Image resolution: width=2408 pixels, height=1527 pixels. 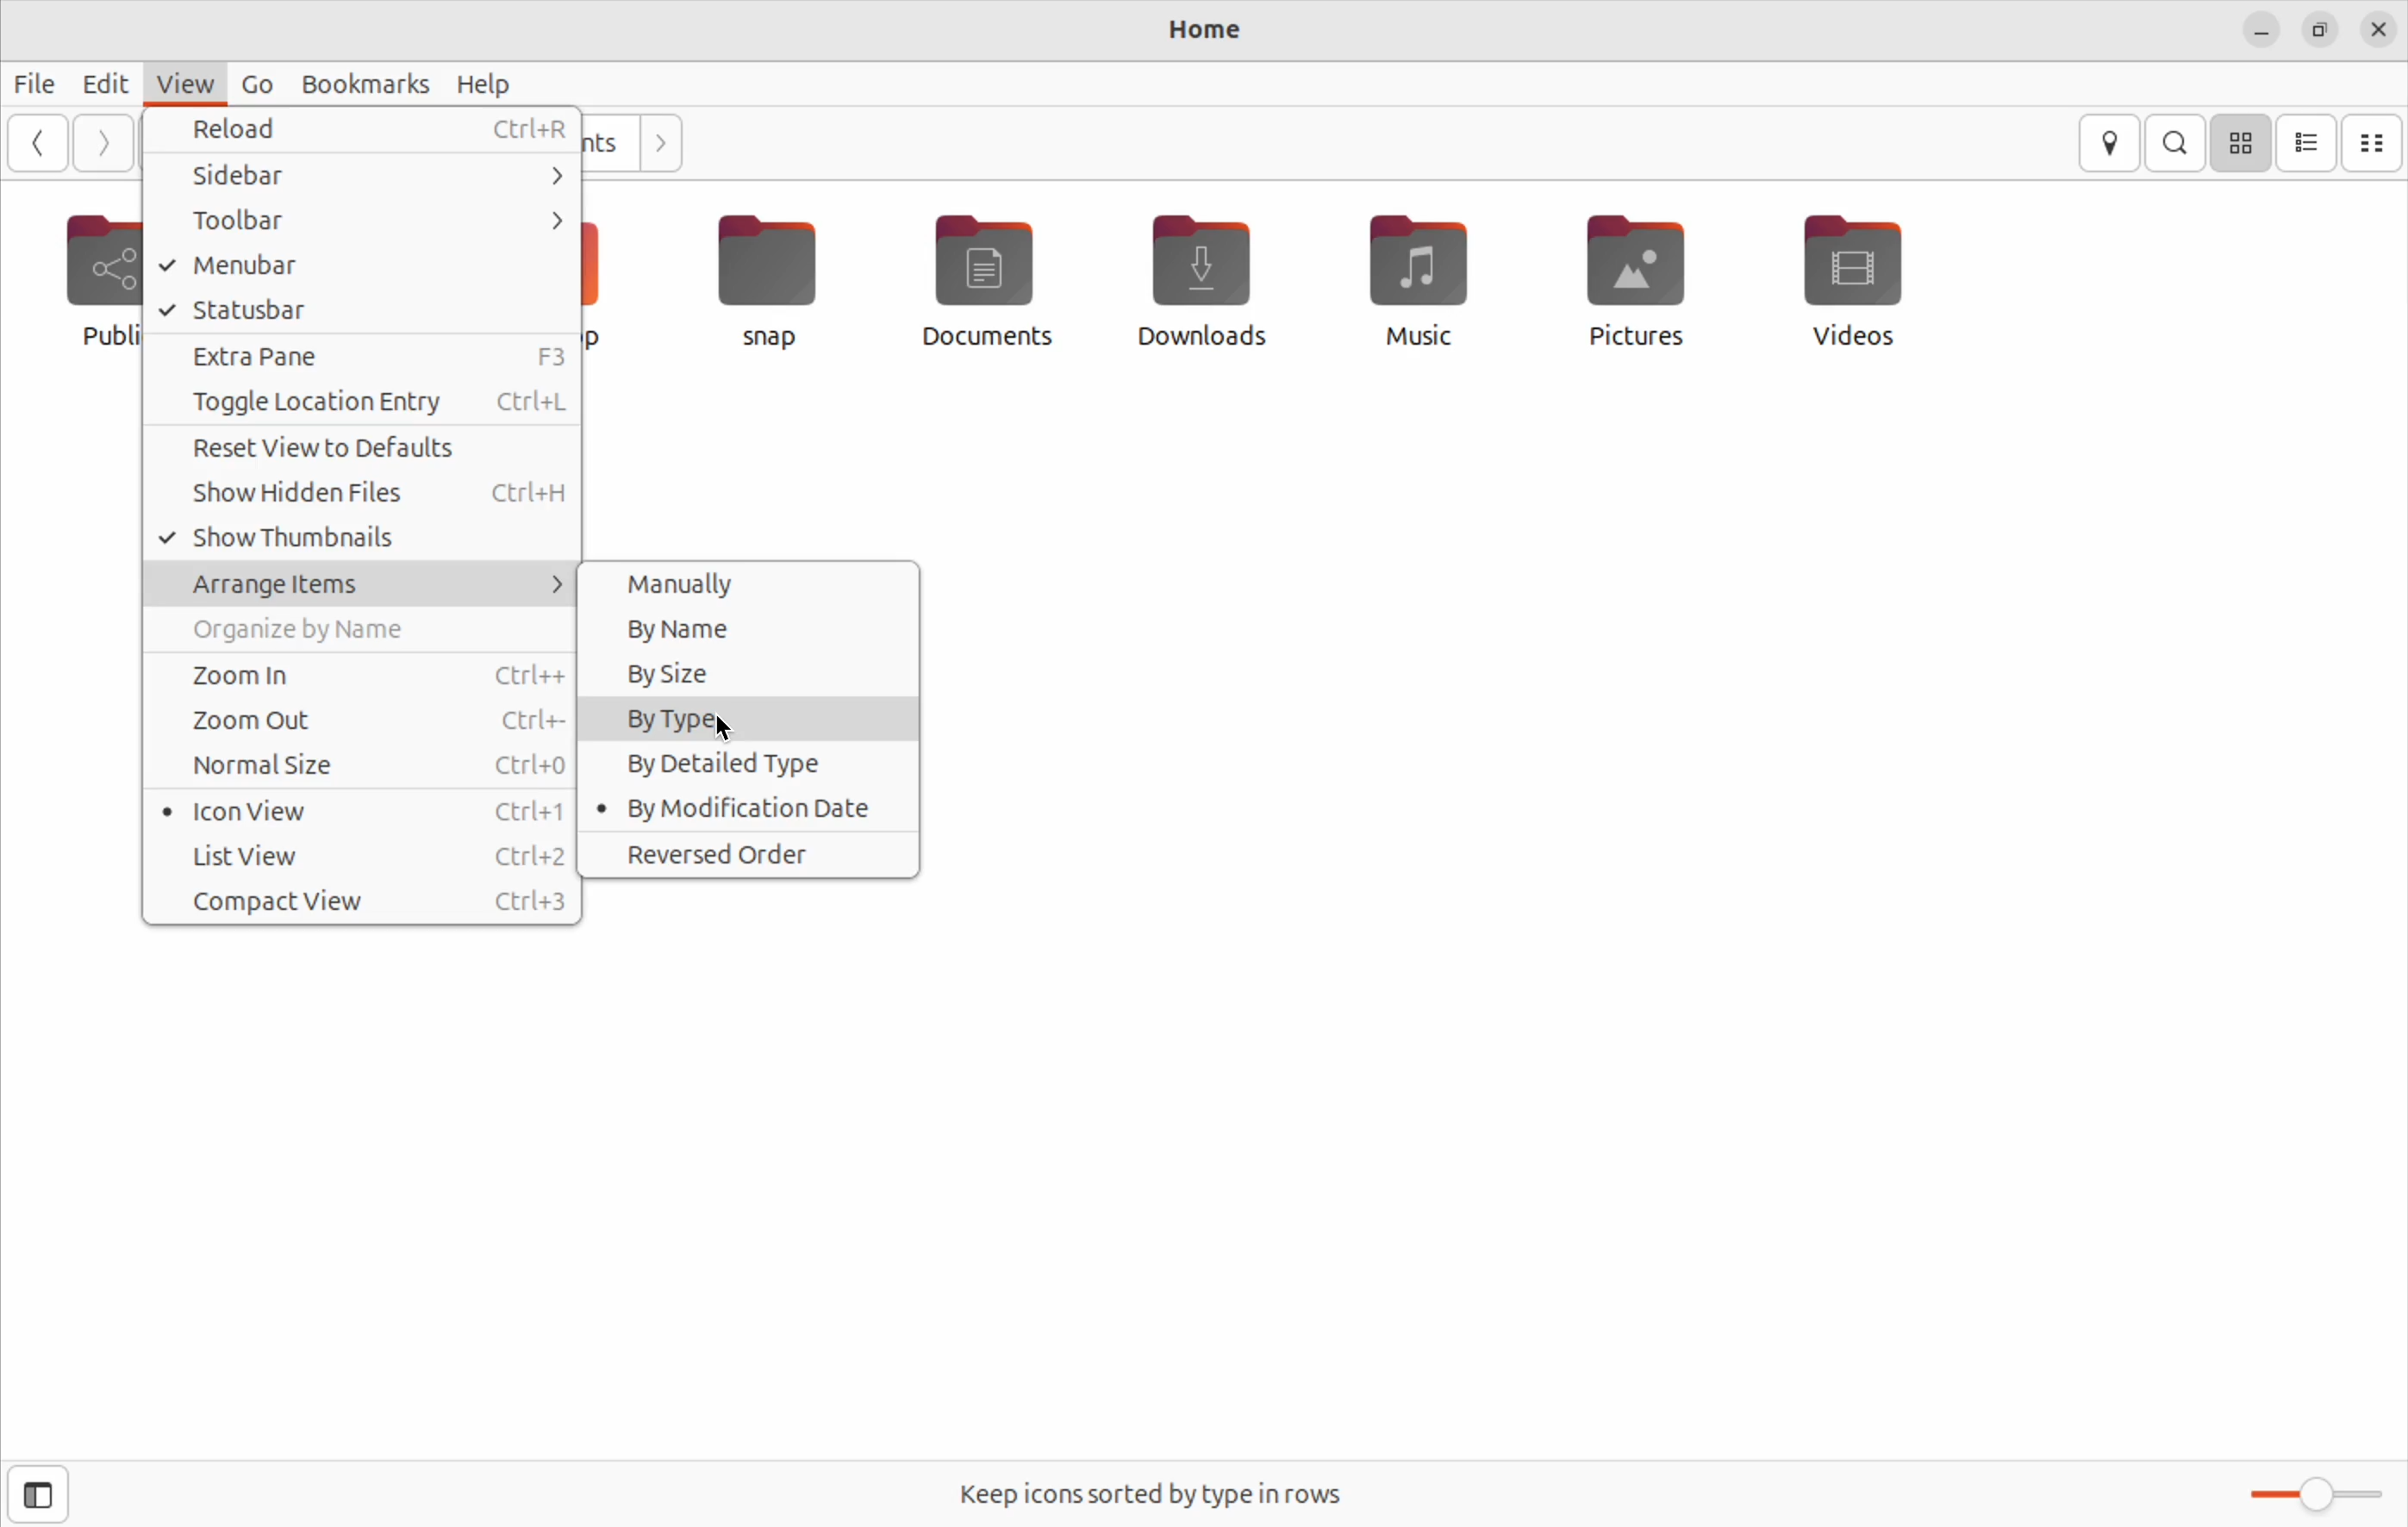 I want to click on by type, so click(x=750, y=719).